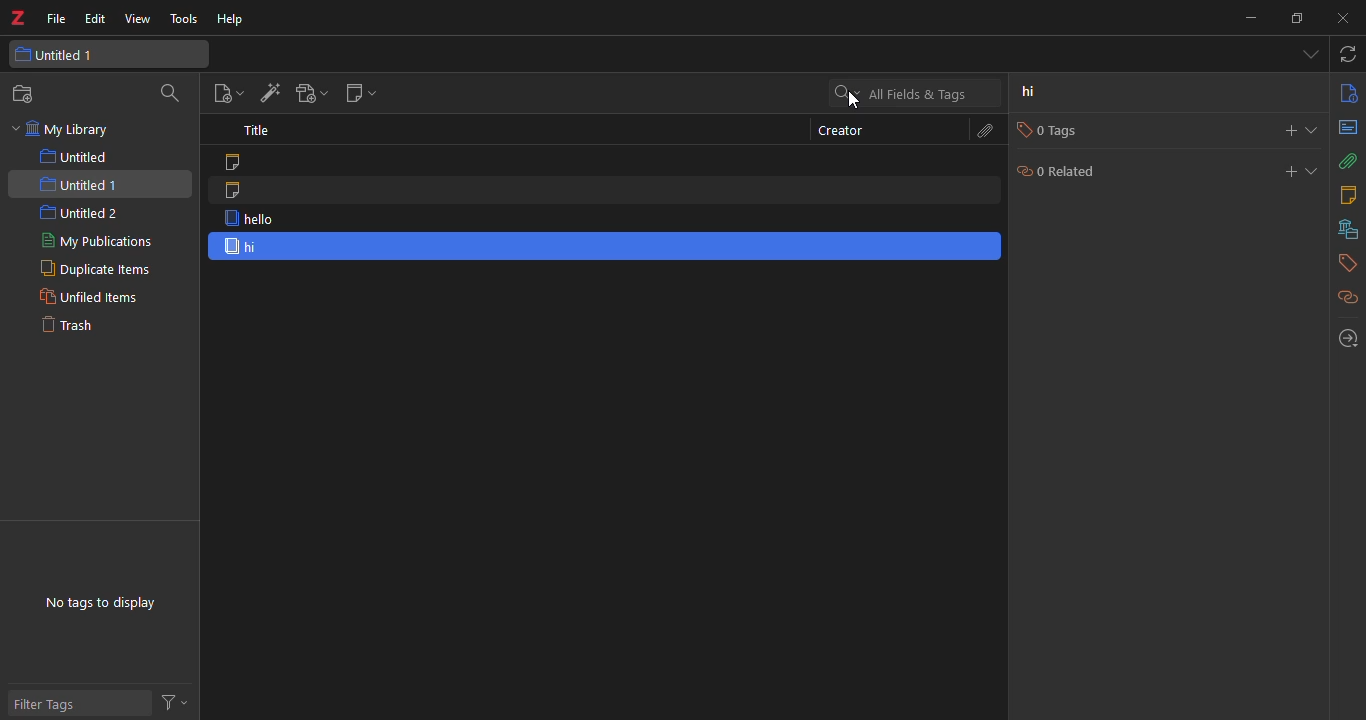 The width and height of the screenshot is (1366, 720). What do you see at coordinates (1030, 92) in the screenshot?
I see `hi` at bounding box center [1030, 92].